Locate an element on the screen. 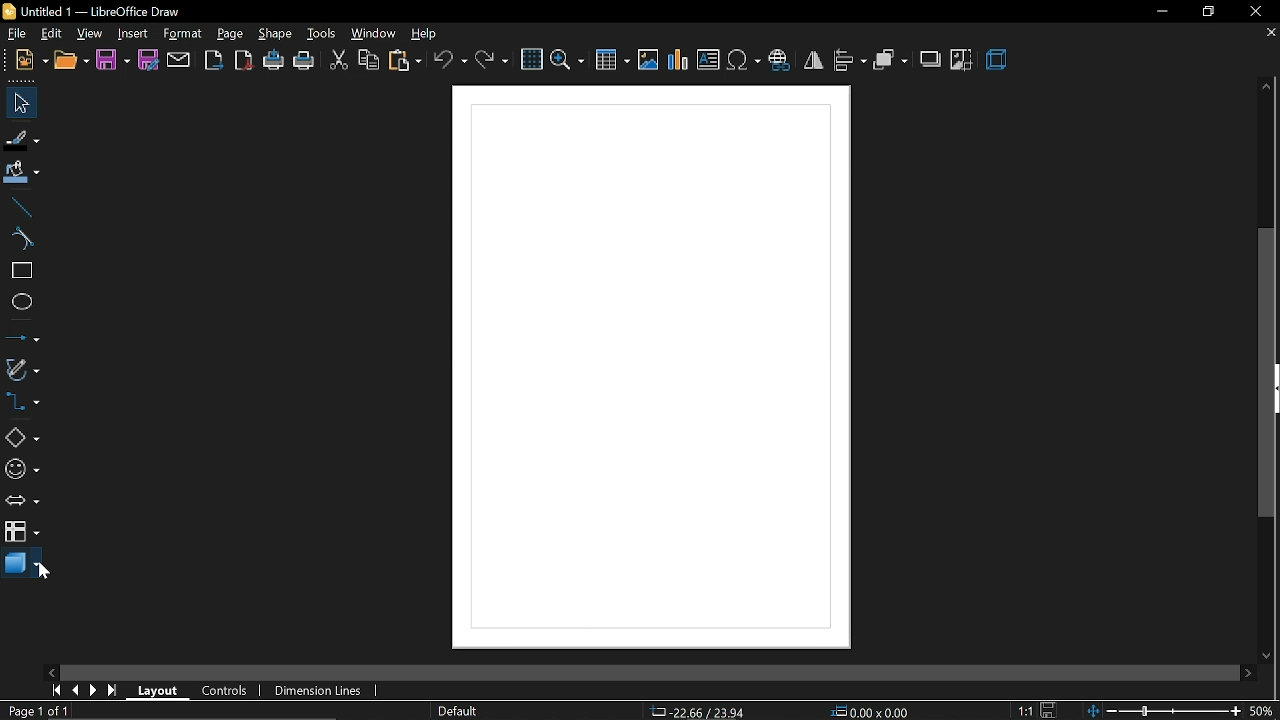 The width and height of the screenshot is (1280, 720). go to last page is located at coordinates (115, 692).